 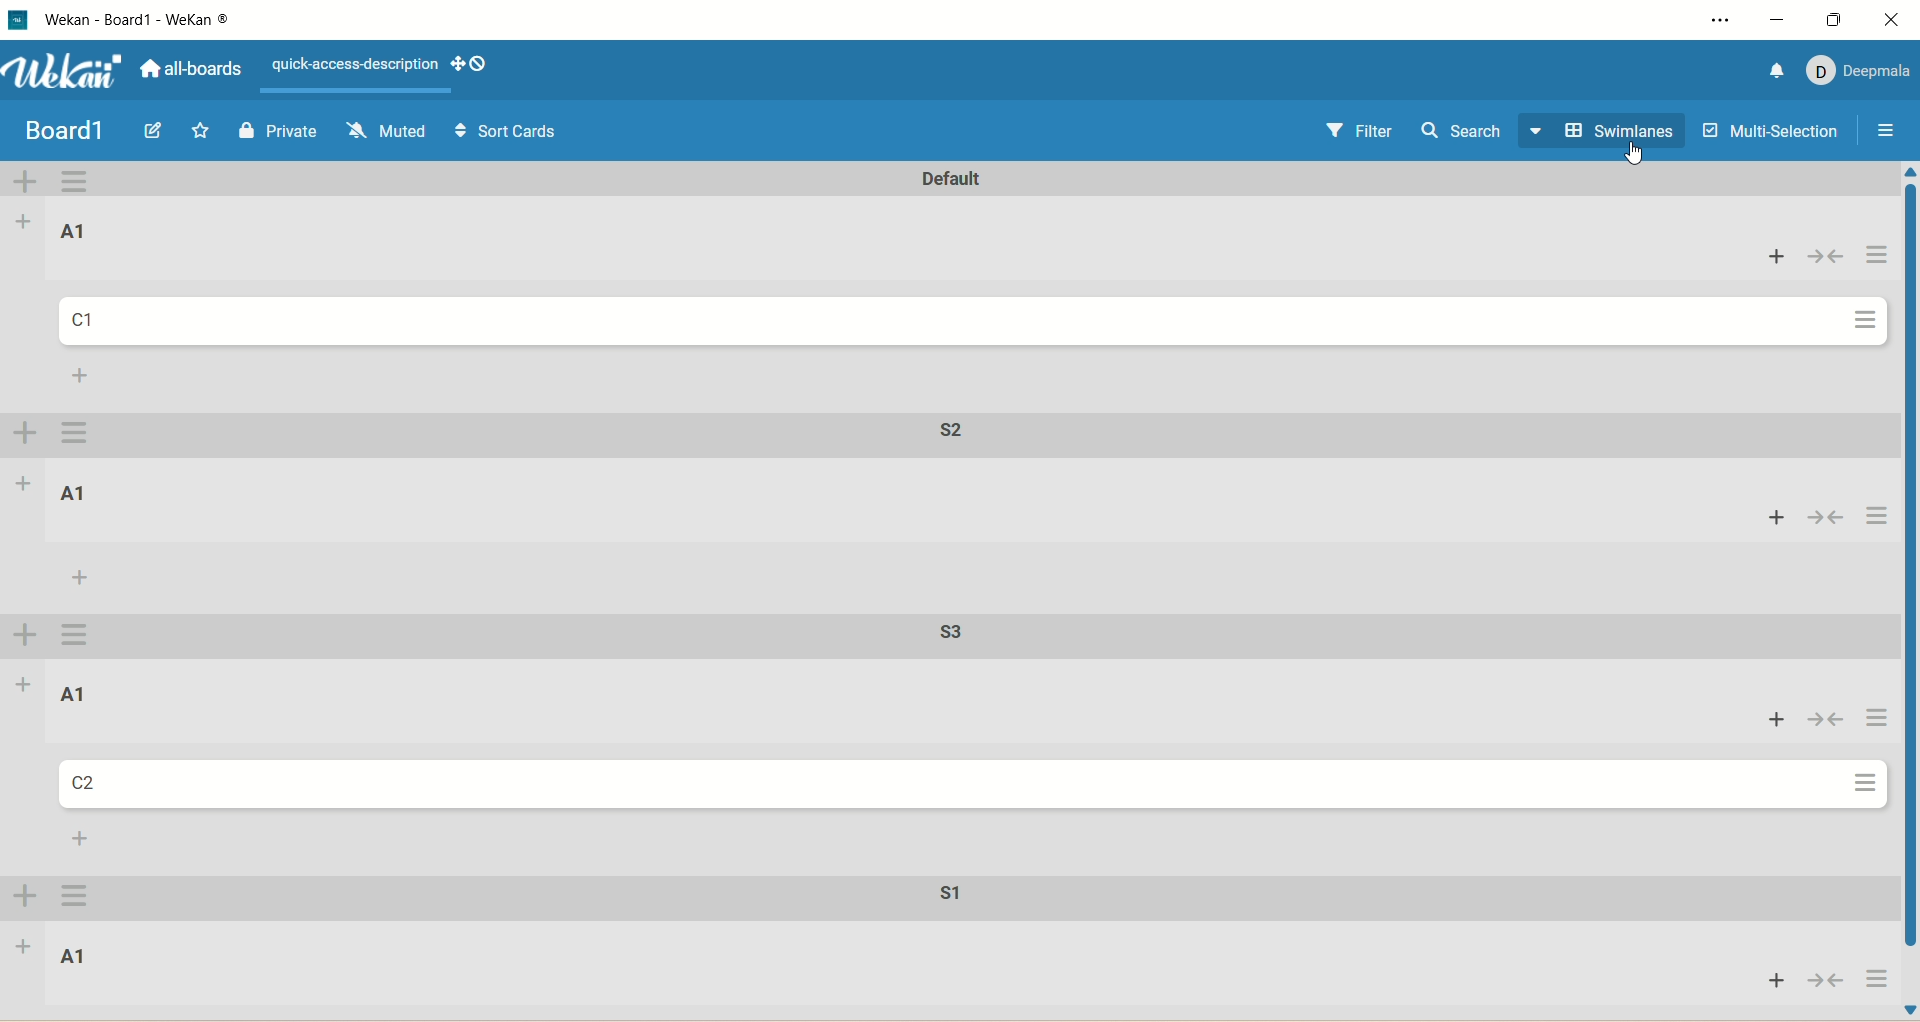 What do you see at coordinates (74, 635) in the screenshot?
I see `swimlane actions` at bounding box center [74, 635].